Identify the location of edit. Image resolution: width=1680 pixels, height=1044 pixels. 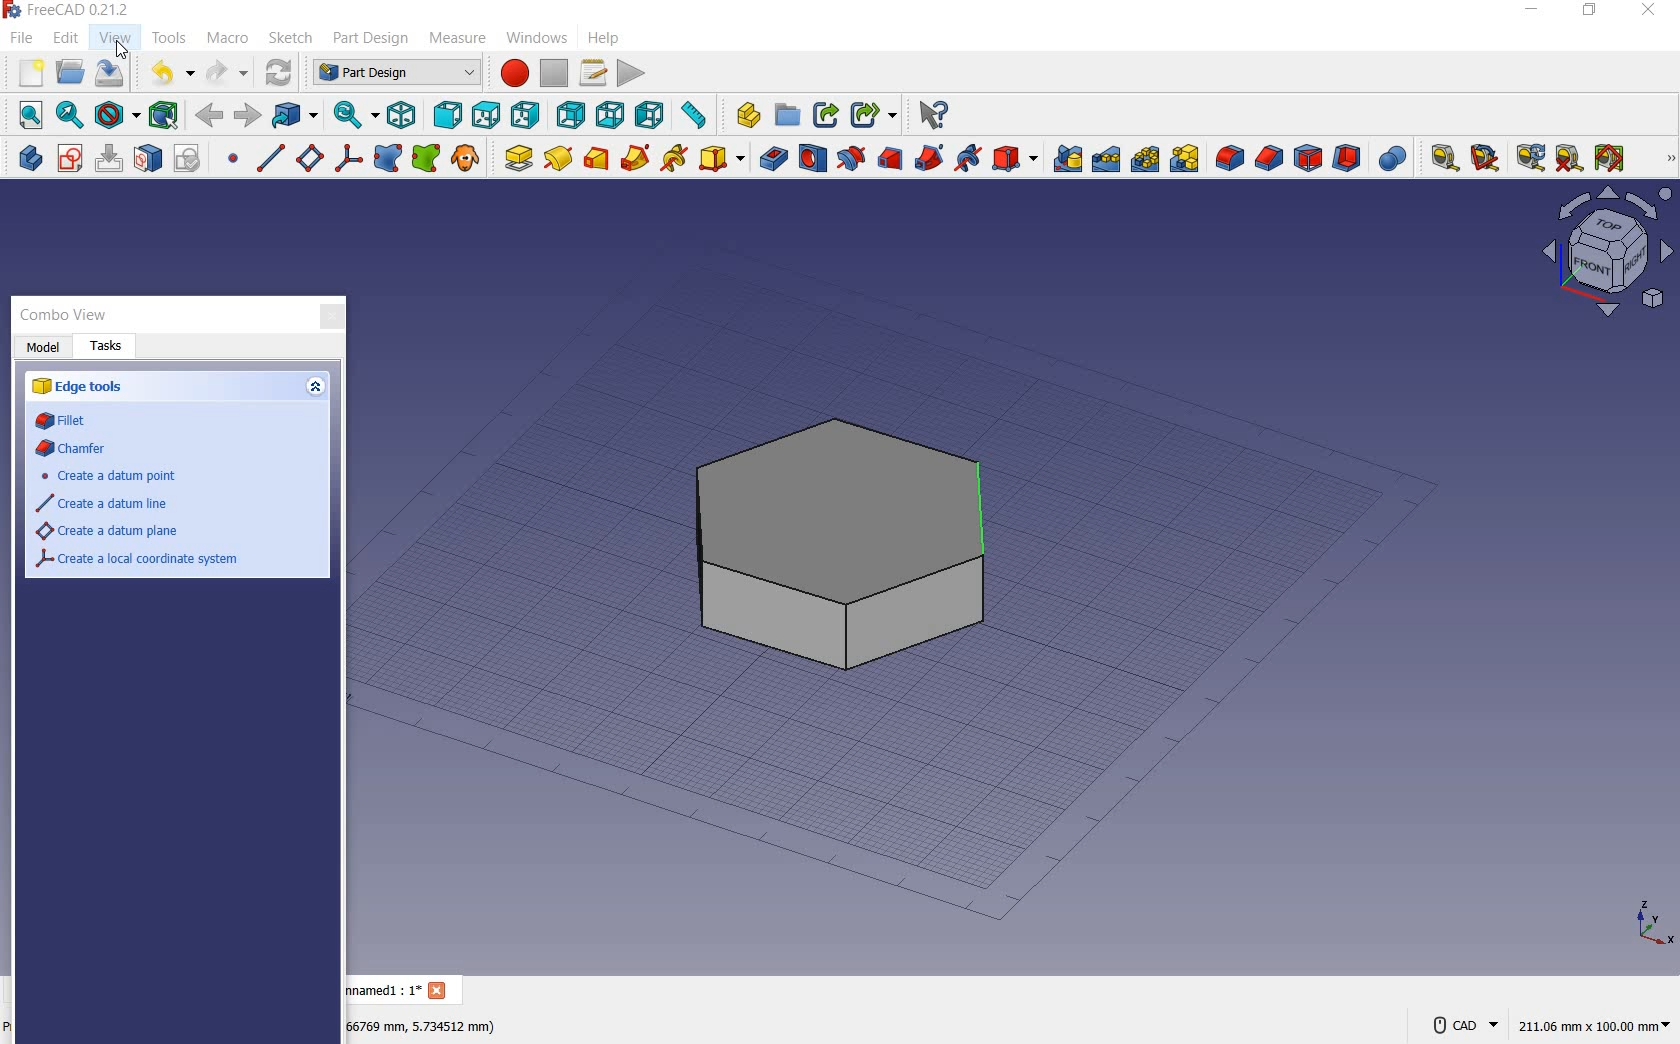
(64, 37).